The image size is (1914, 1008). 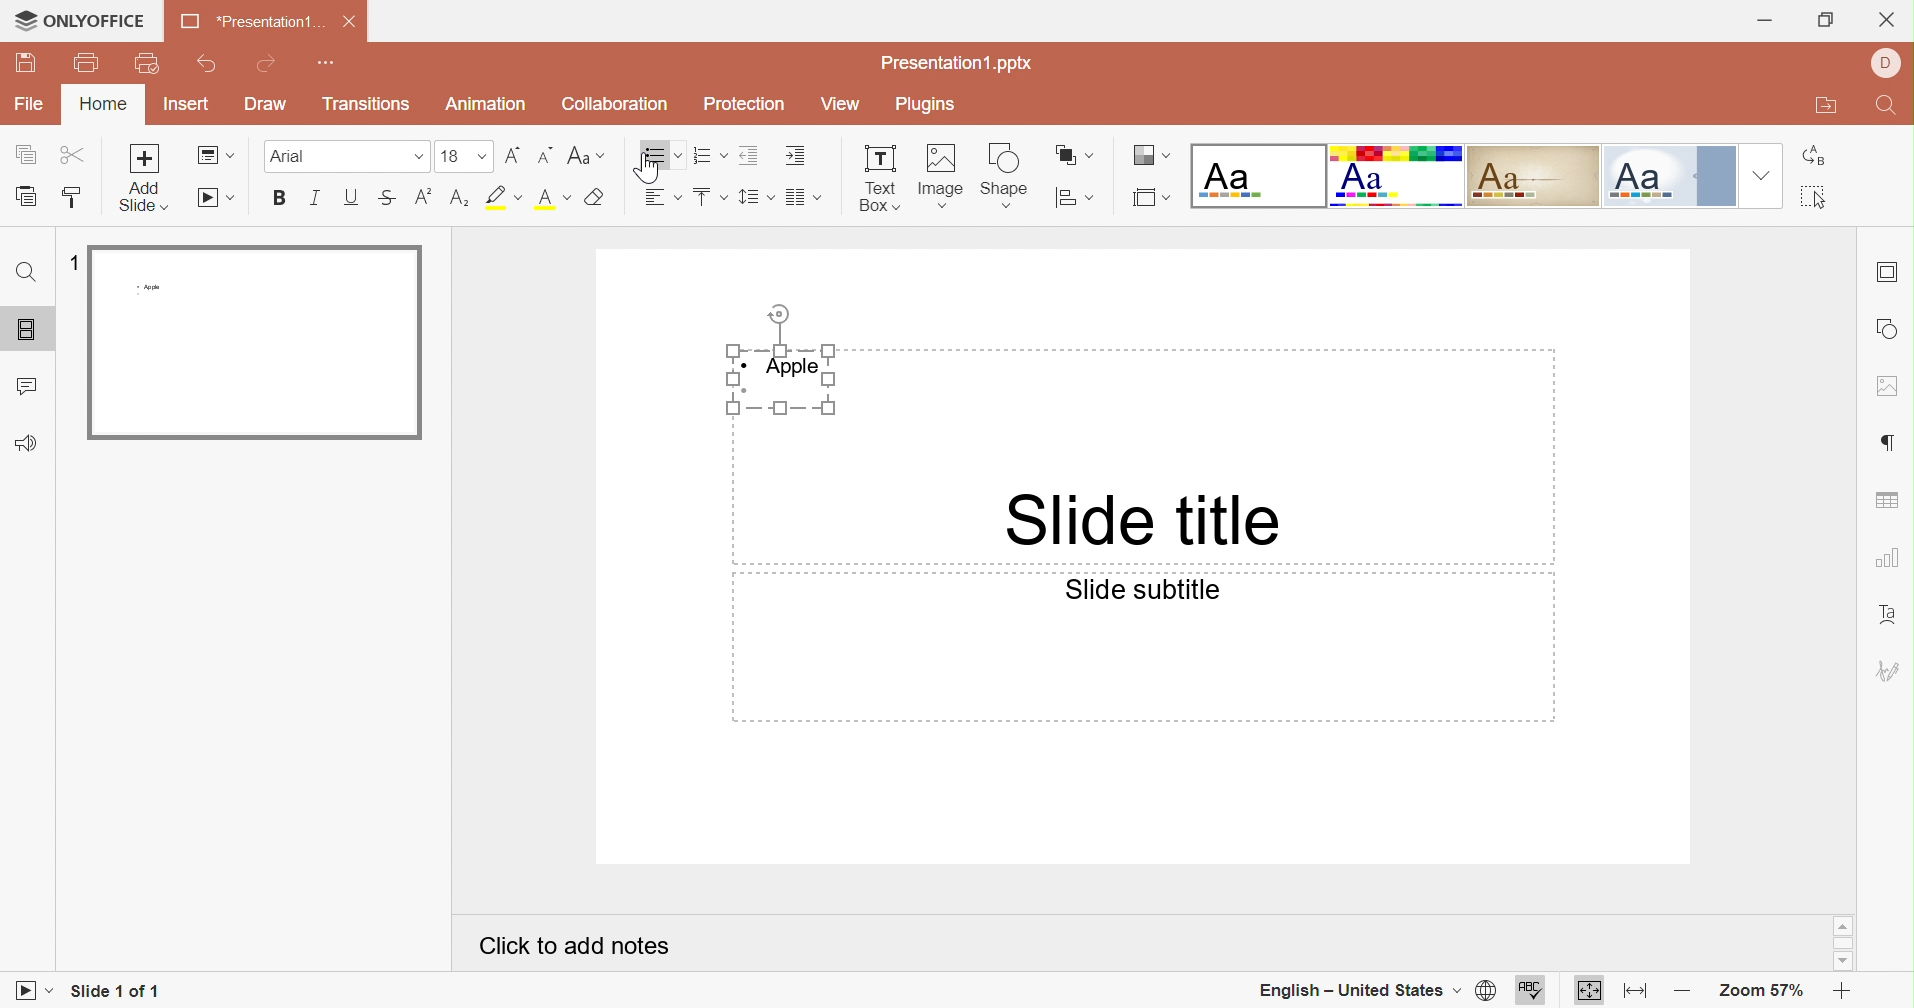 What do you see at coordinates (459, 196) in the screenshot?
I see `Subscript` at bounding box center [459, 196].